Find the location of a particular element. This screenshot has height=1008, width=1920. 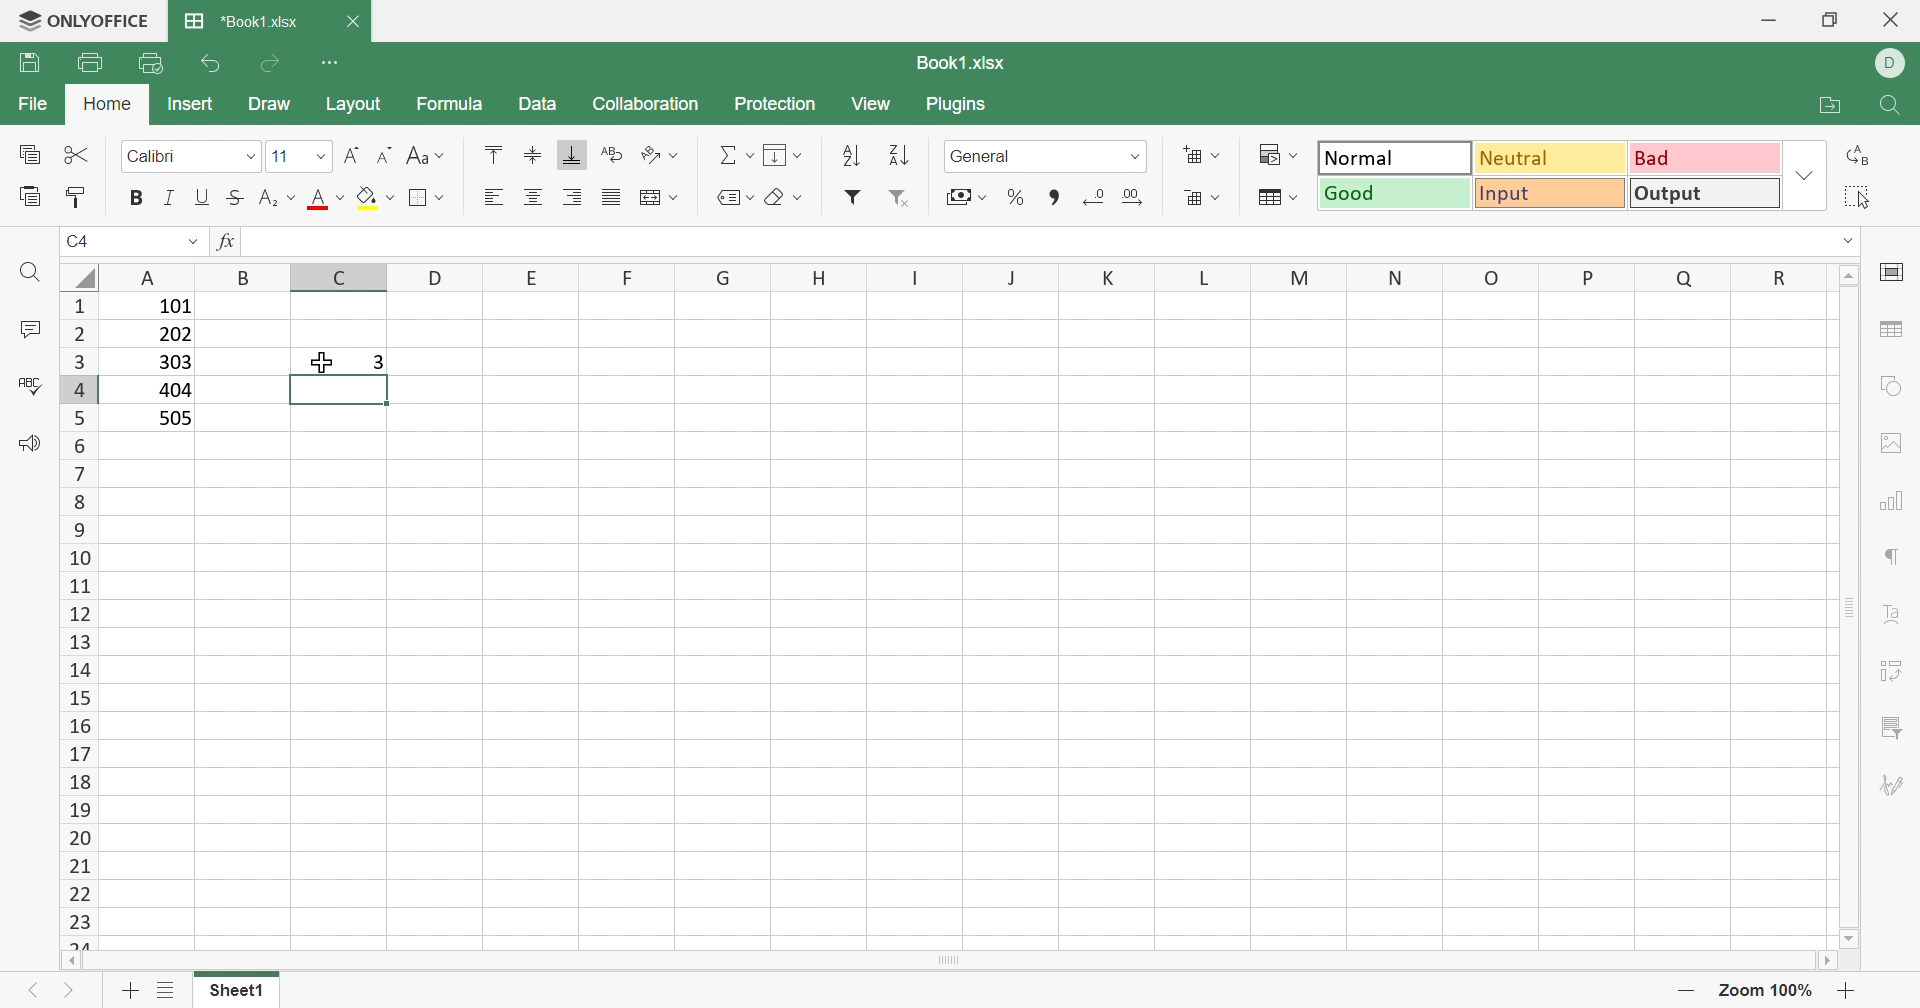

Book1.xlsx is located at coordinates (957, 65).